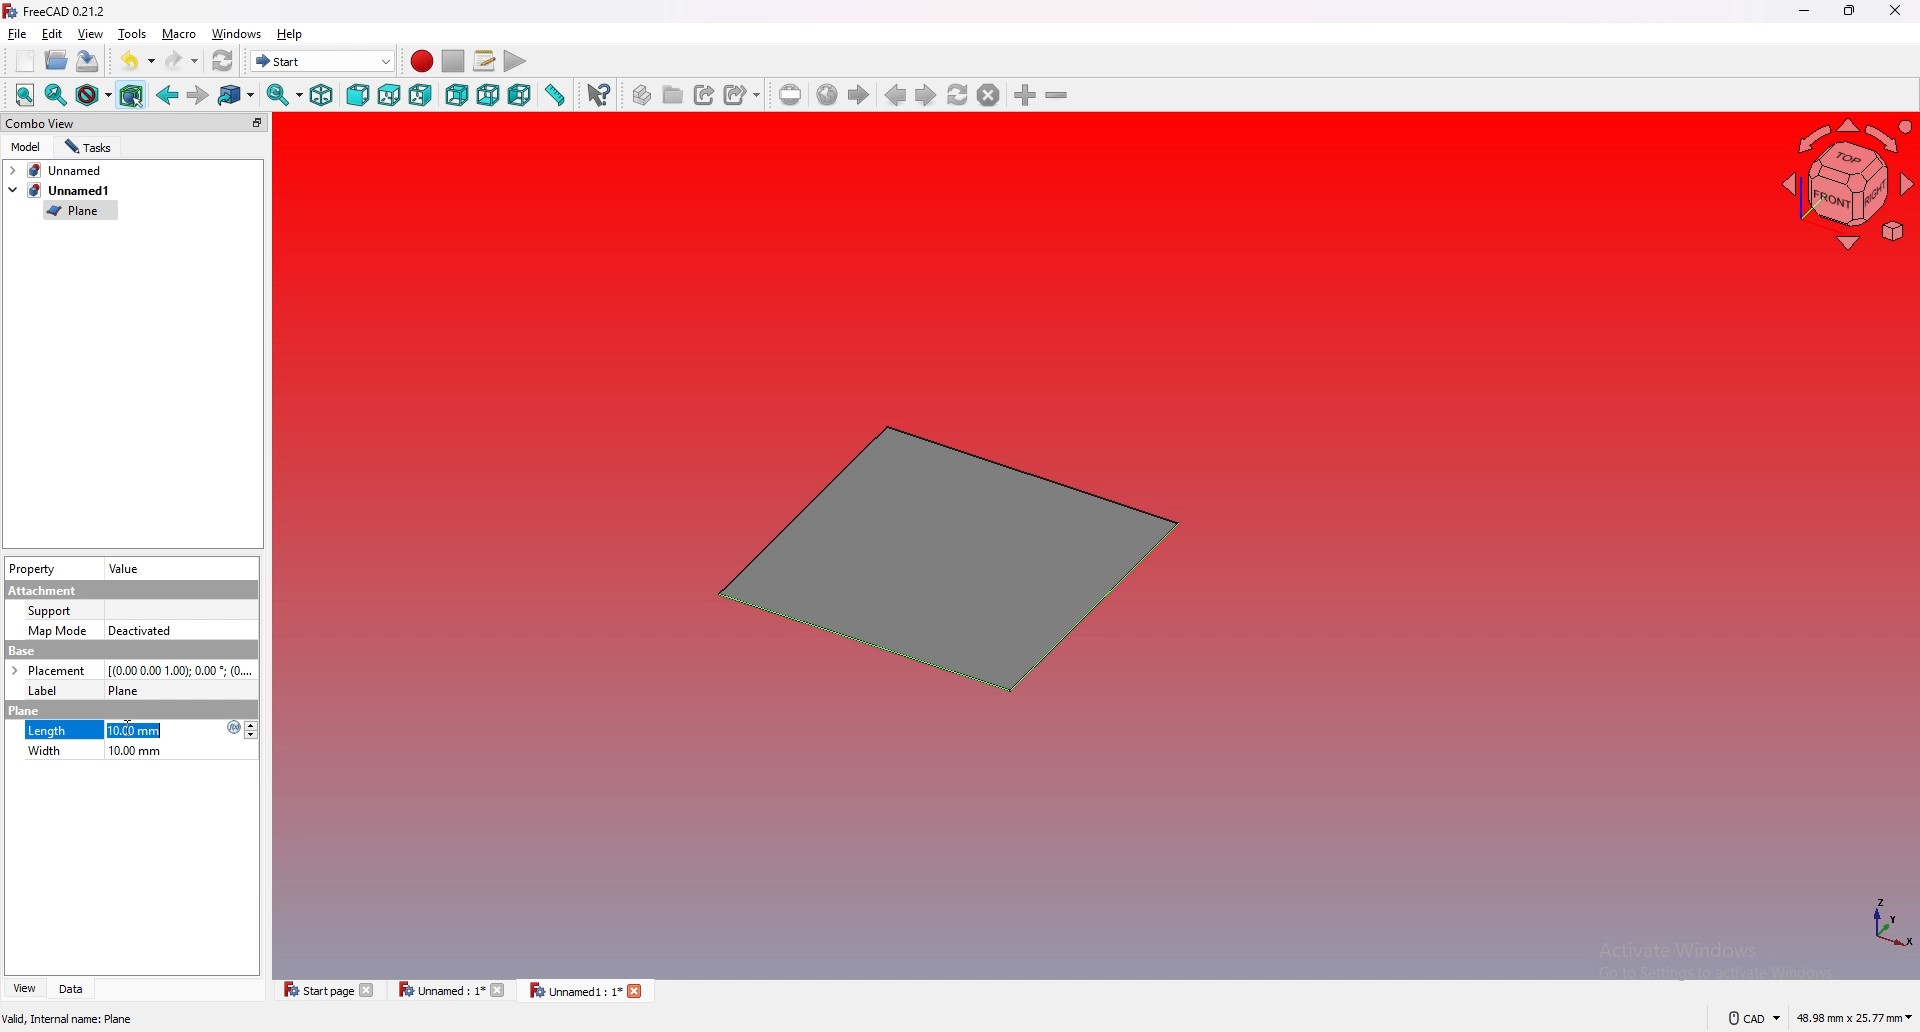 Image resolution: width=1920 pixels, height=1032 pixels. What do you see at coordinates (586, 992) in the screenshot?
I see ` Unnamed 1 : 1*` at bounding box center [586, 992].